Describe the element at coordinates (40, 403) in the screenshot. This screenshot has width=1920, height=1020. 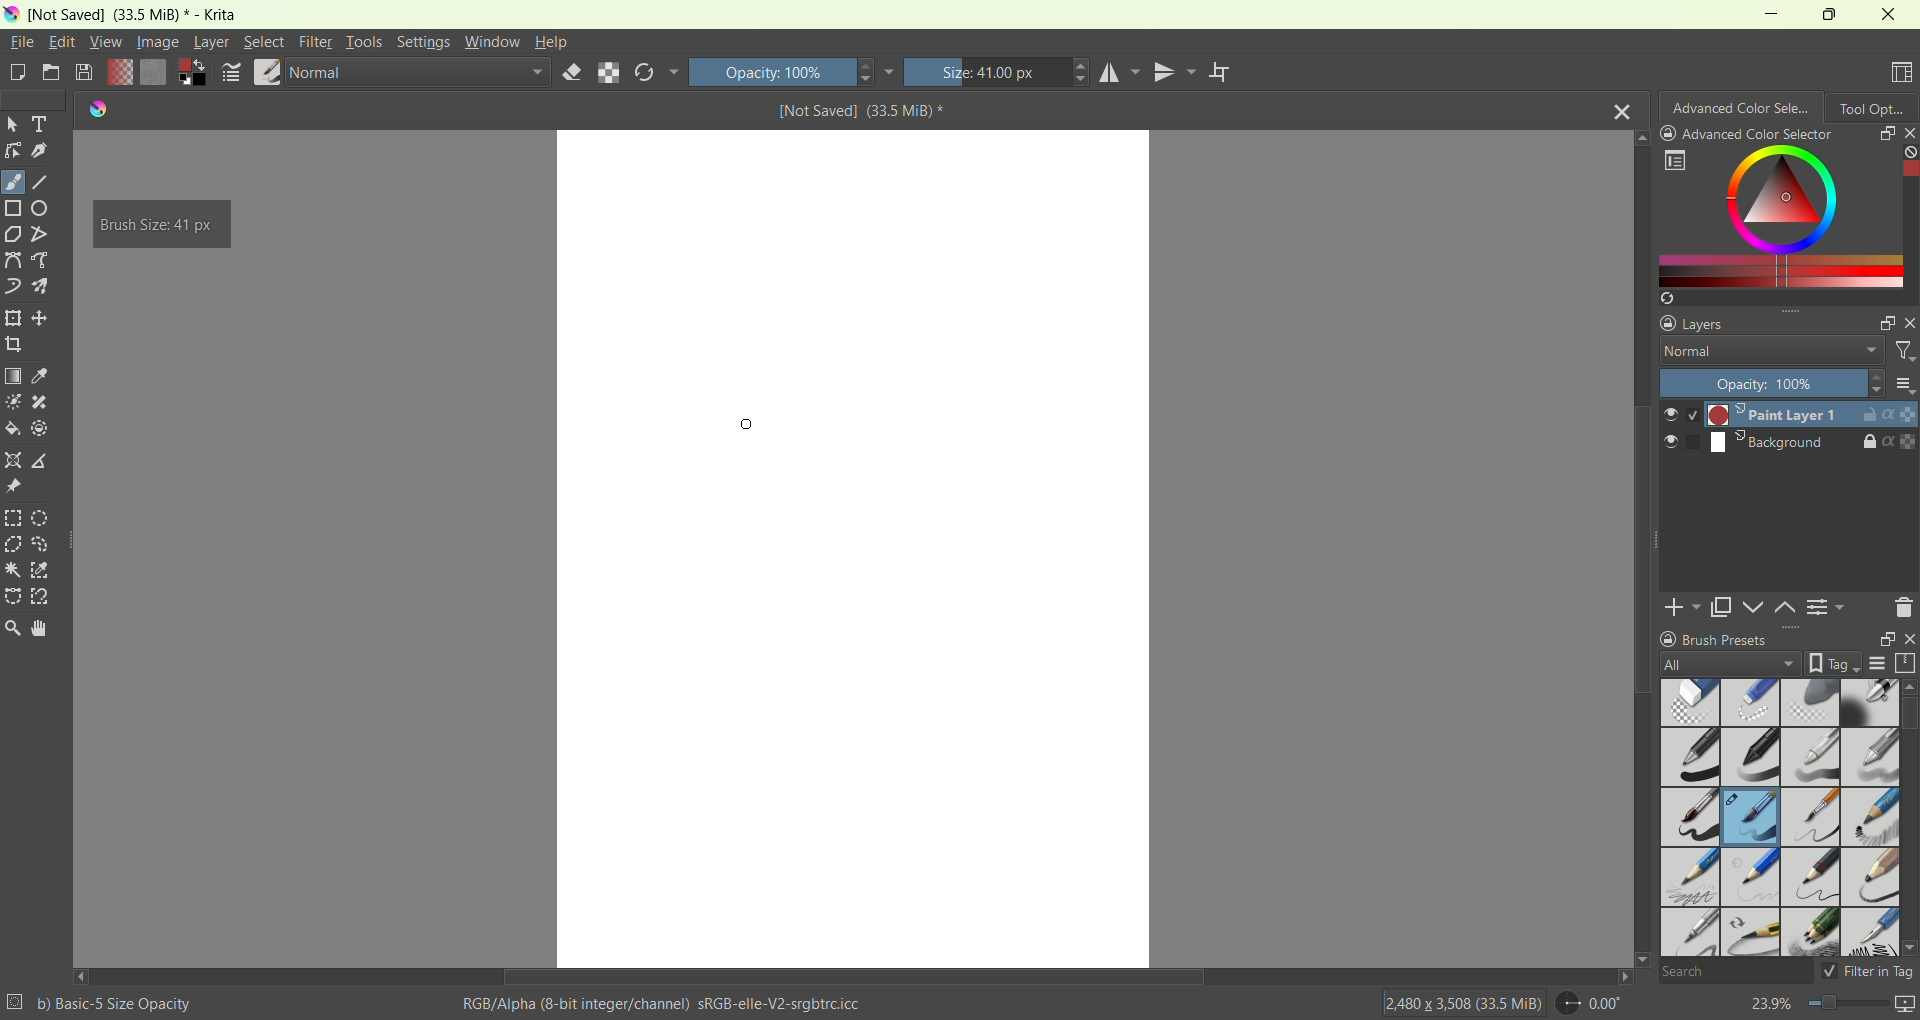
I see `smart patch` at that location.